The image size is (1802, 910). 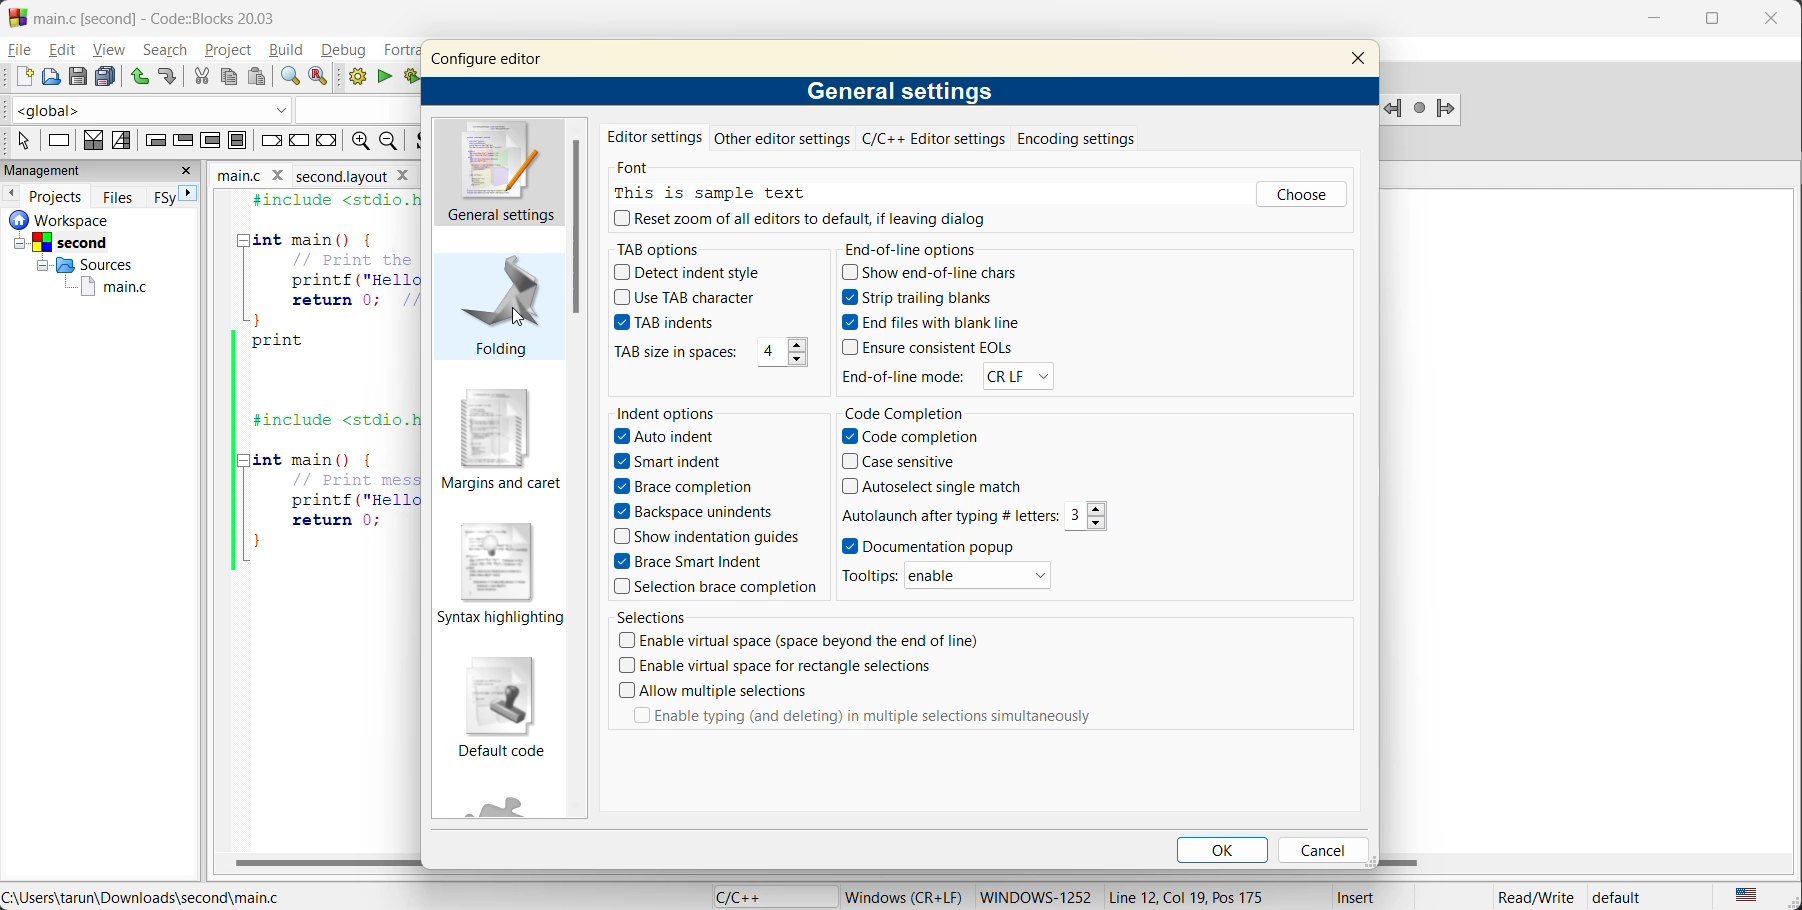 What do you see at coordinates (678, 352) in the screenshot?
I see `tab size in spaces` at bounding box center [678, 352].